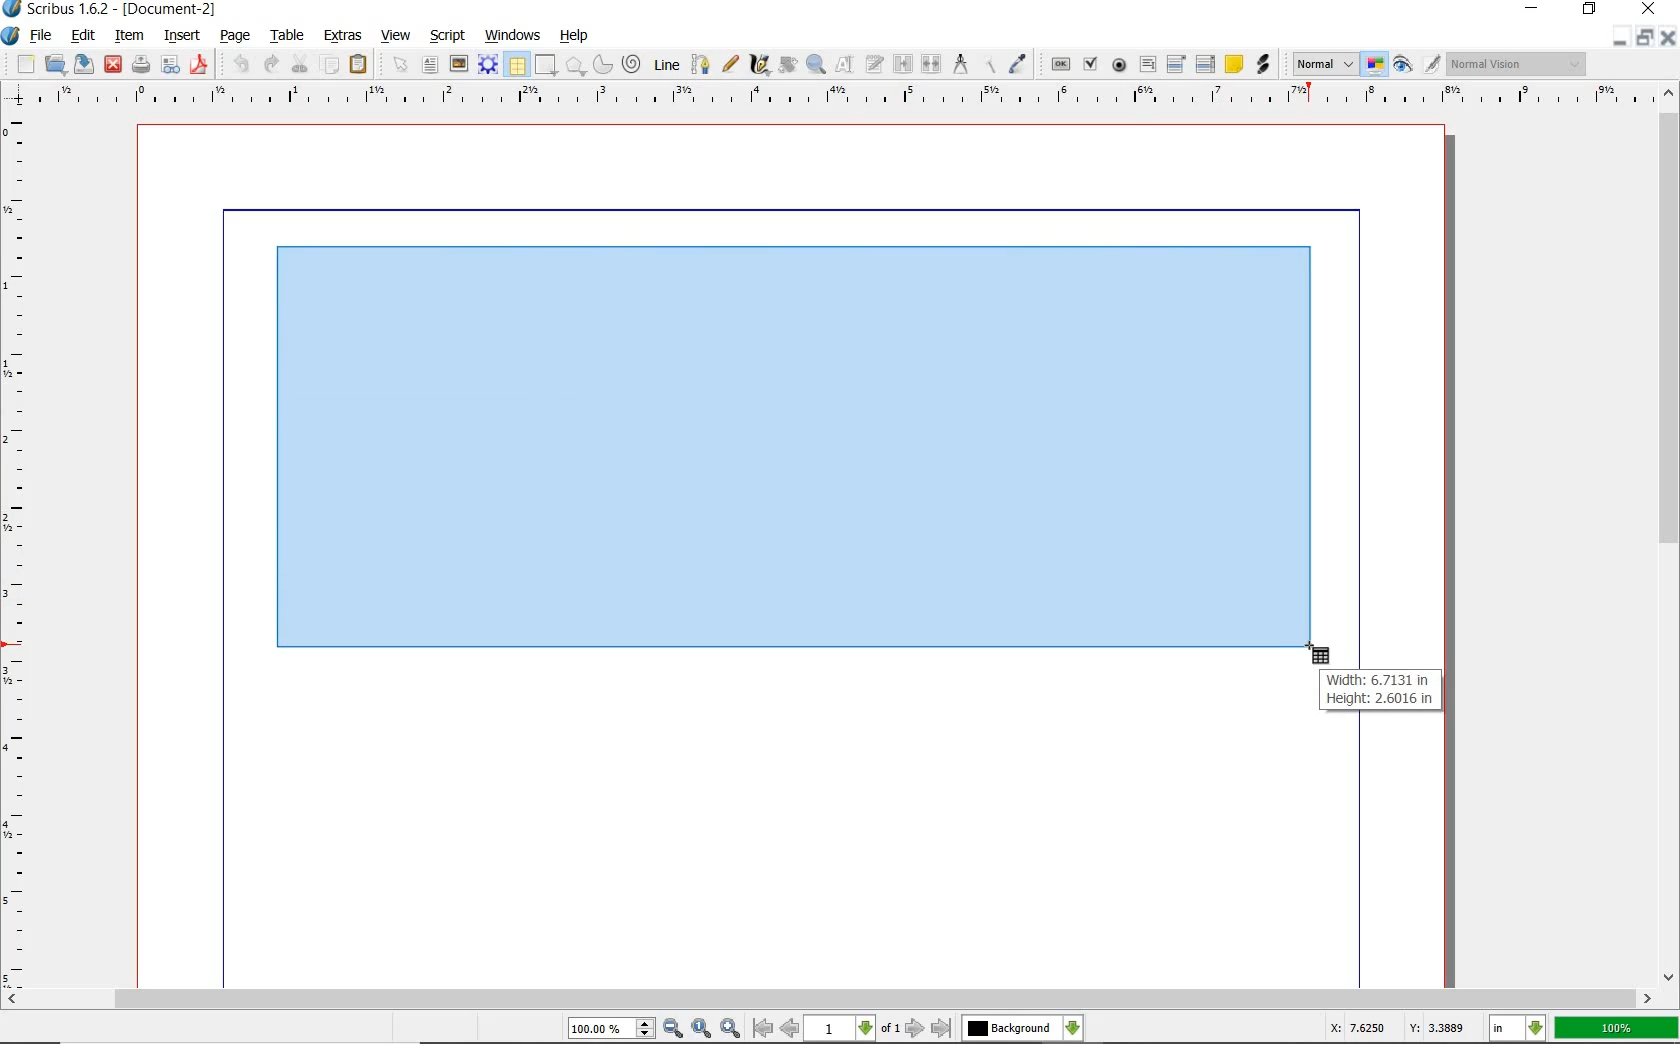 This screenshot has height=1044, width=1680. What do you see at coordinates (632, 65) in the screenshot?
I see `spiral` at bounding box center [632, 65].